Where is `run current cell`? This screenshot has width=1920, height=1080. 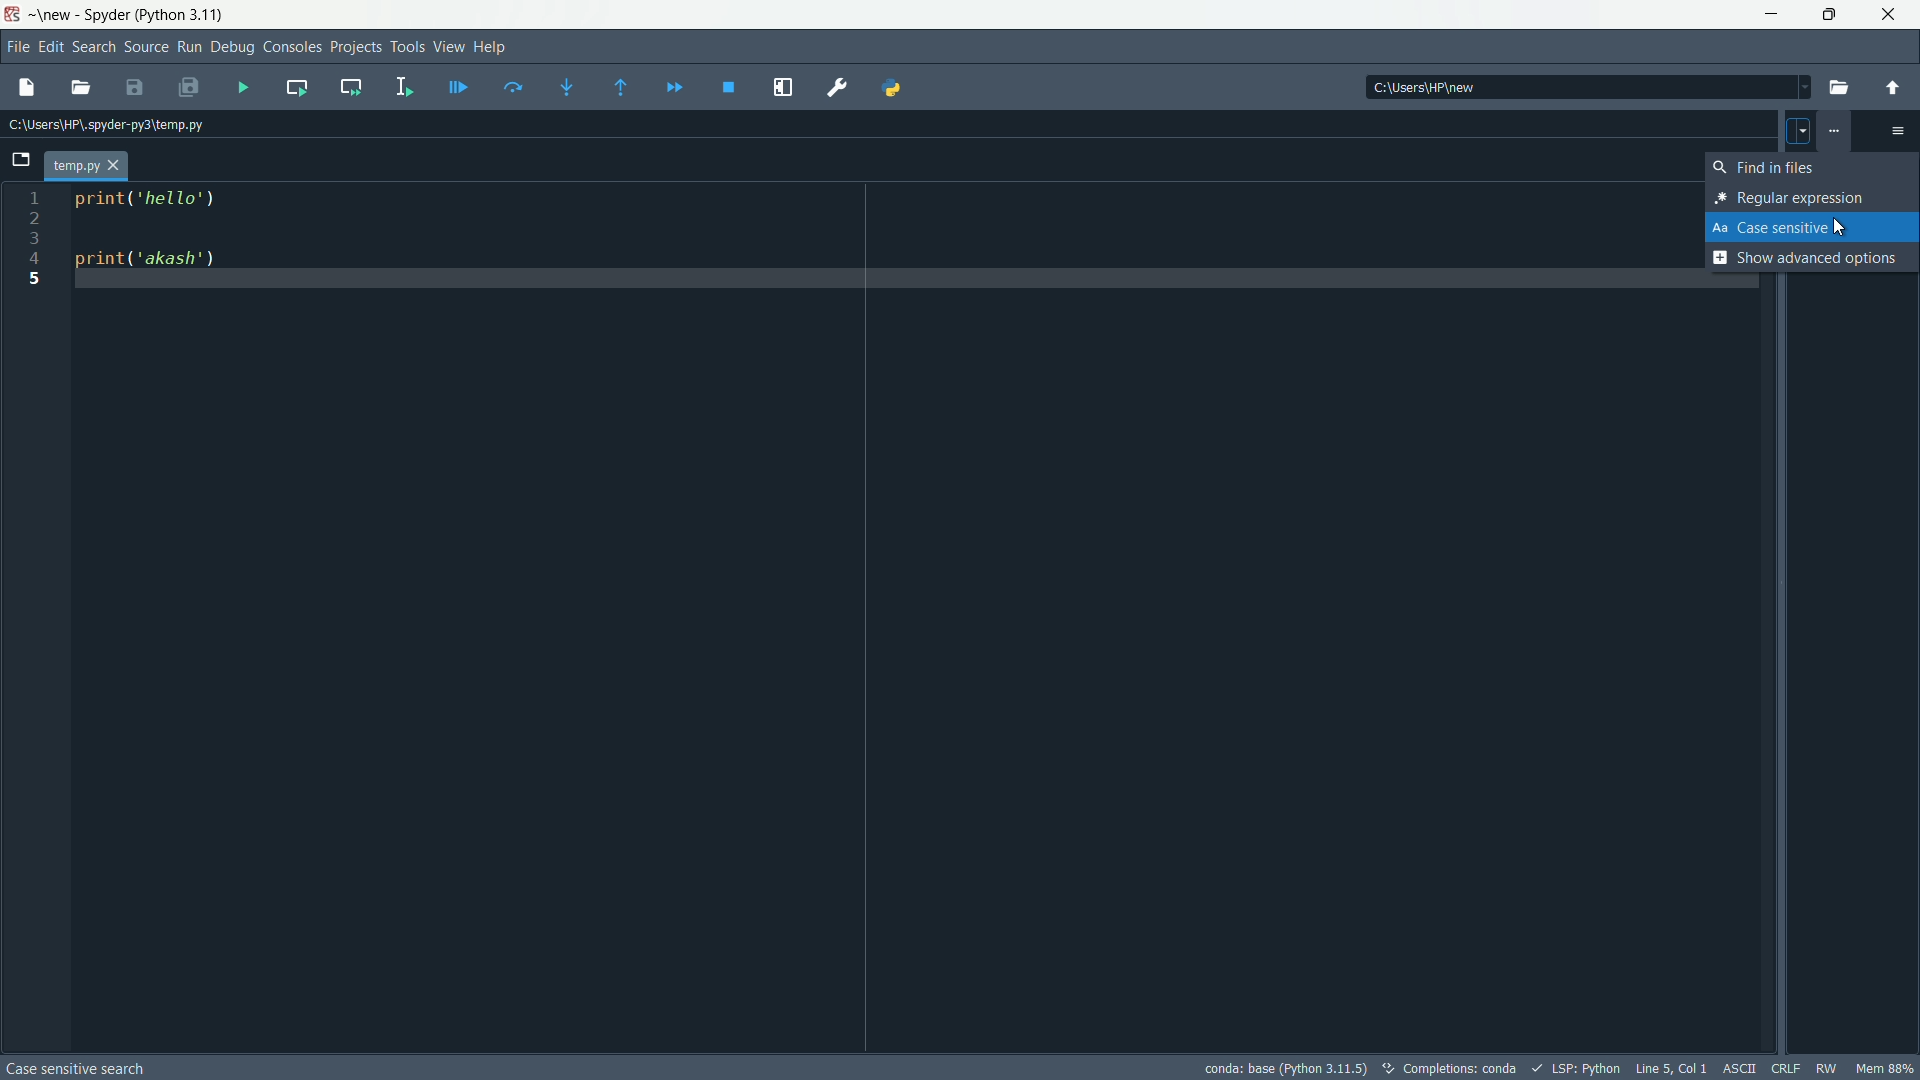
run current cell is located at coordinates (298, 88).